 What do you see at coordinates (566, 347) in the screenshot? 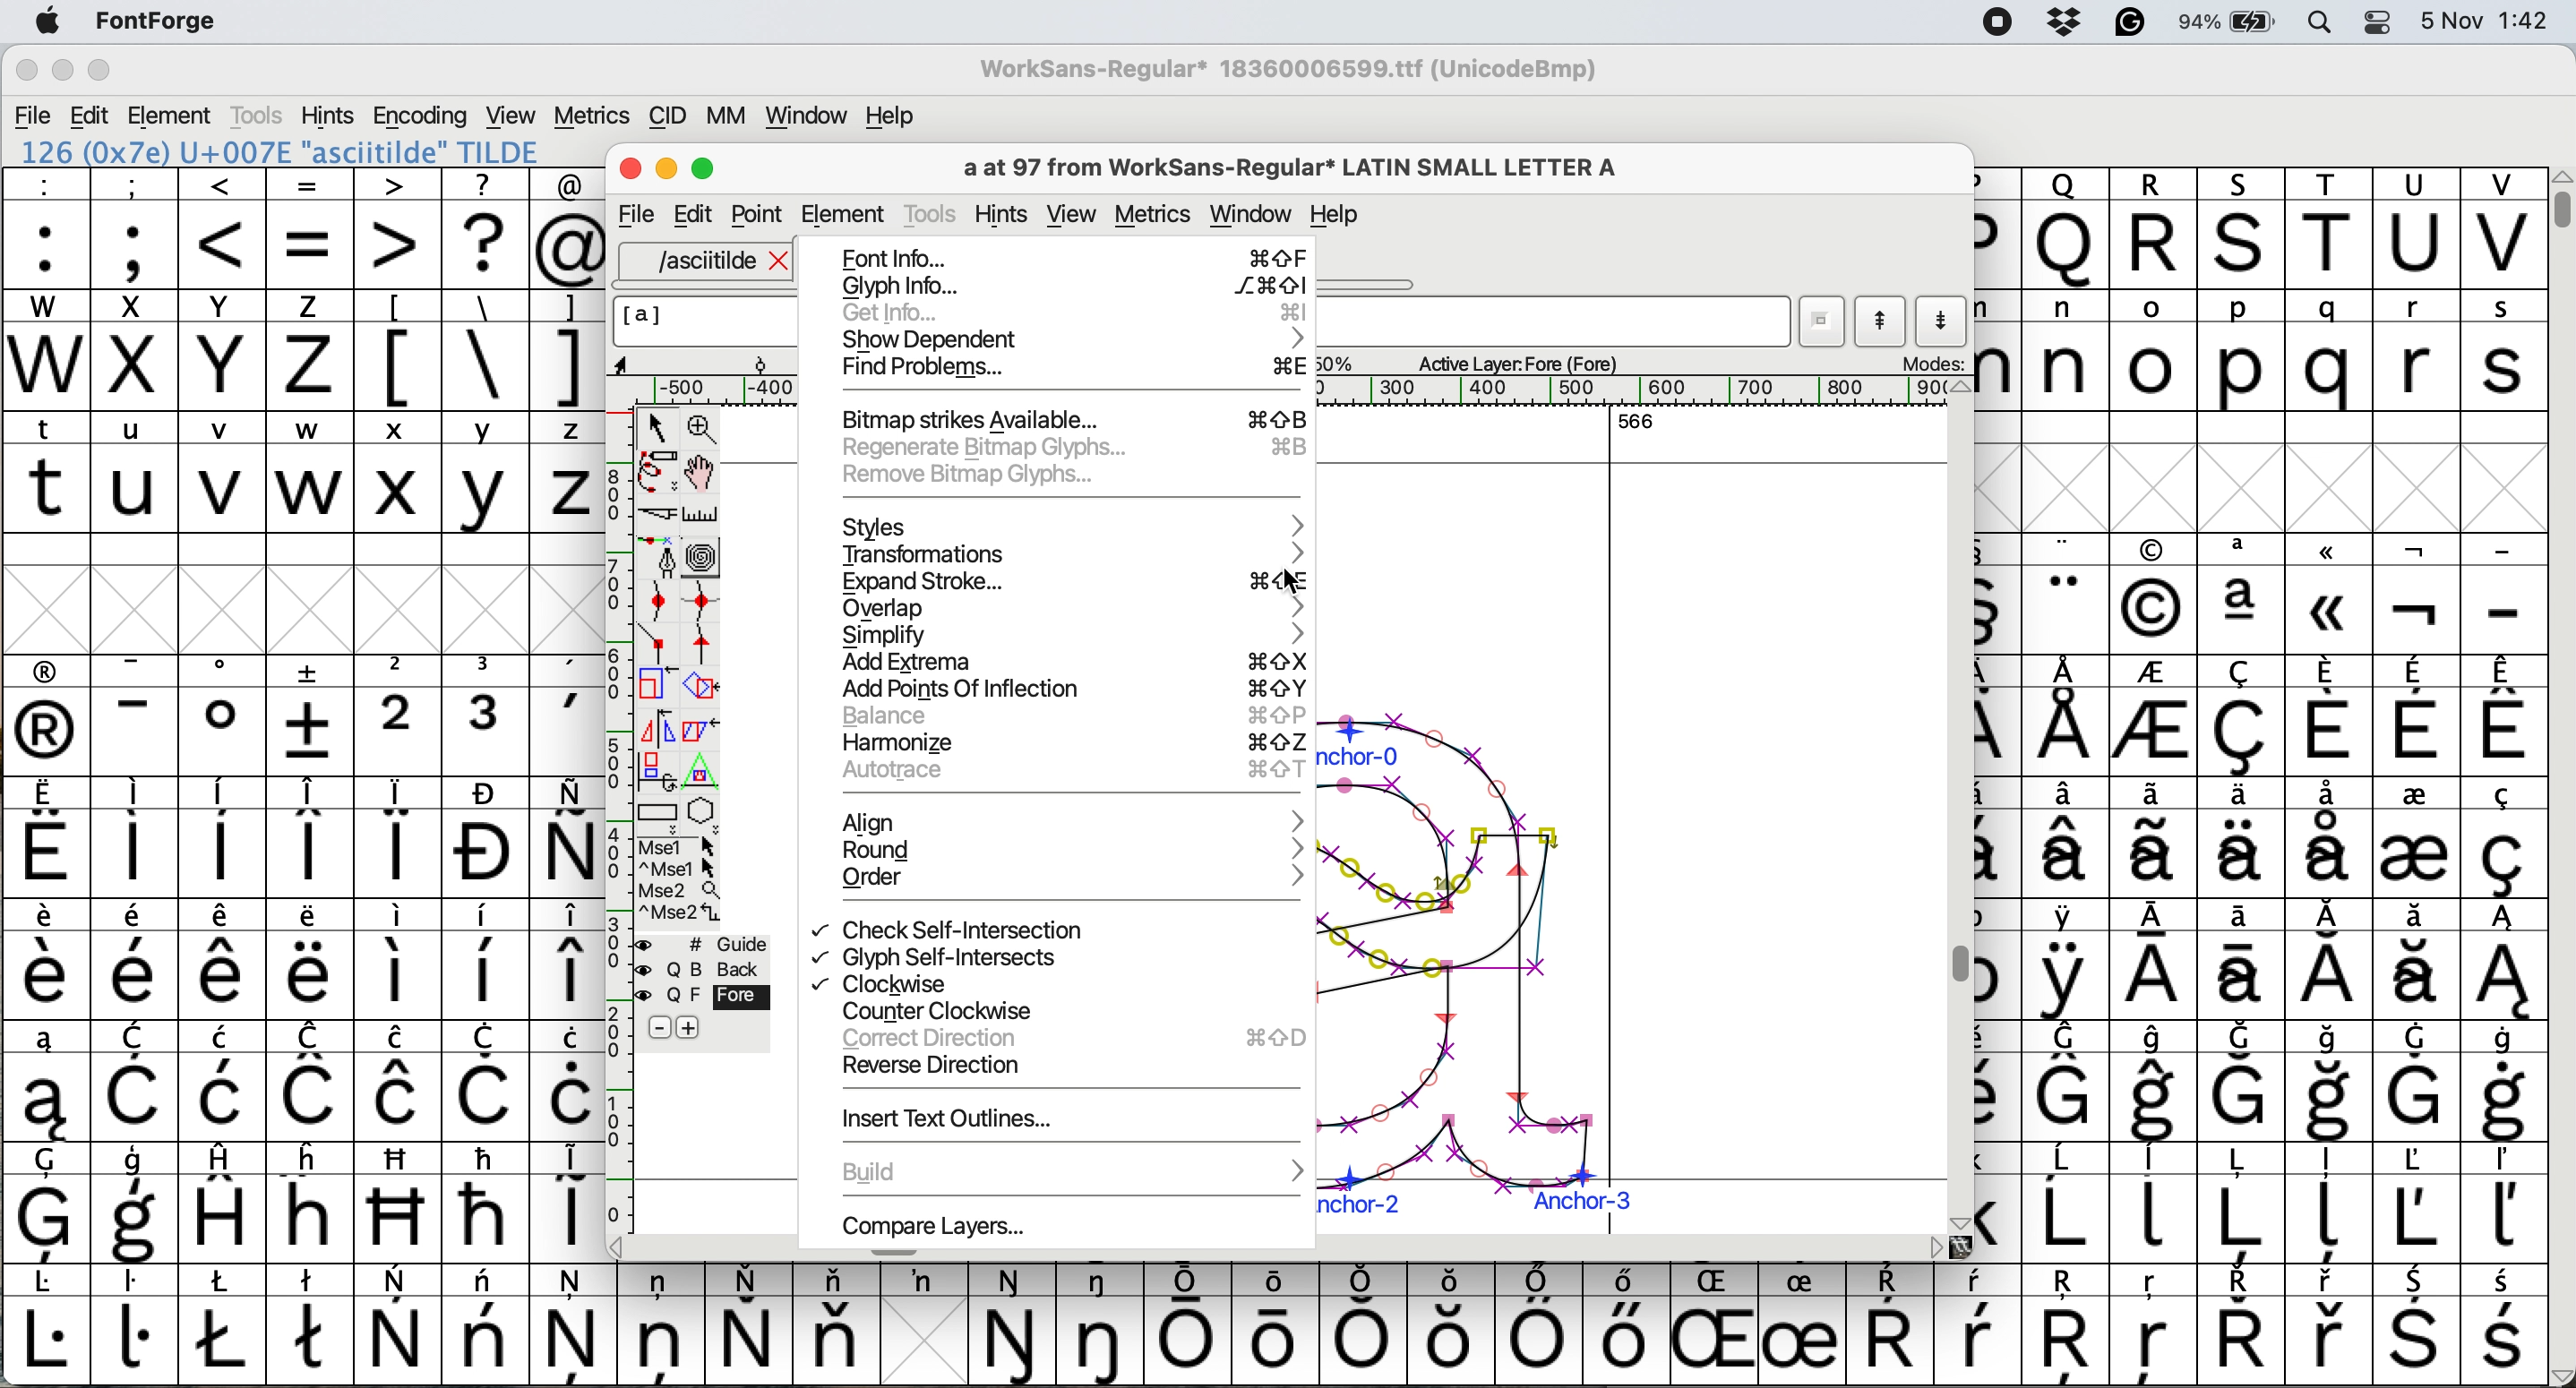
I see `]` at bounding box center [566, 347].